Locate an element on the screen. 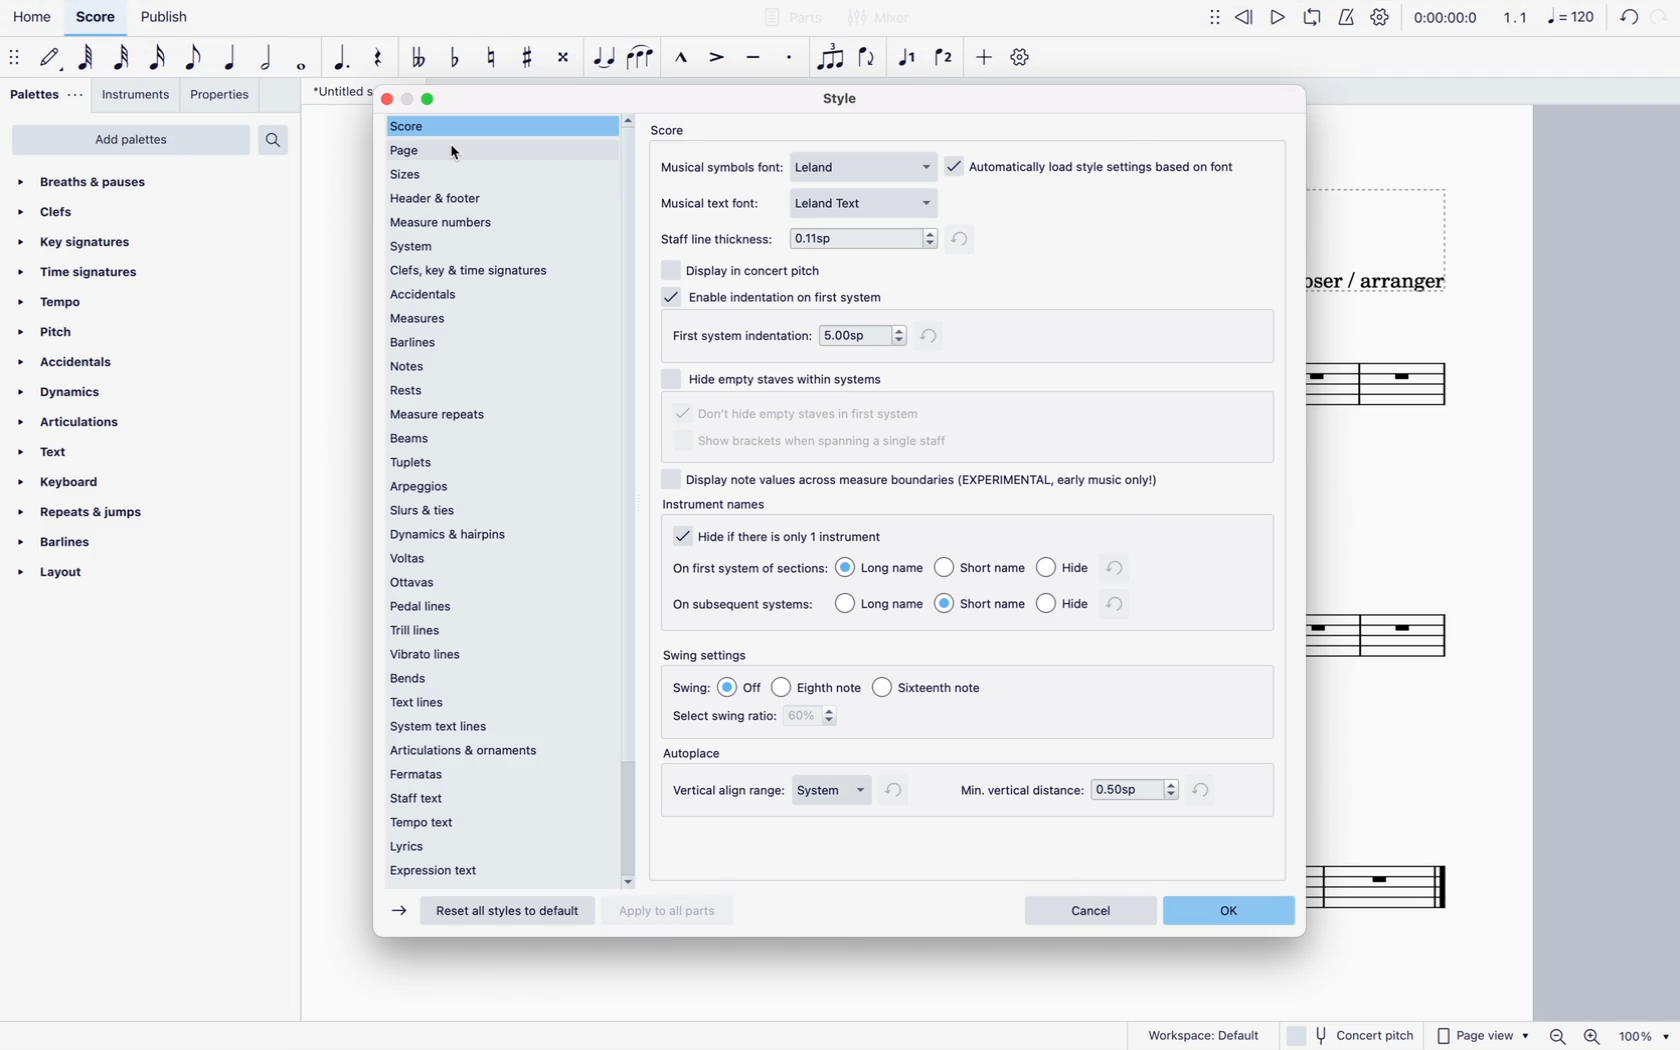 The width and height of the screenshot is (1680, 1050). zoom in is located at coordinates (1597, 1034).